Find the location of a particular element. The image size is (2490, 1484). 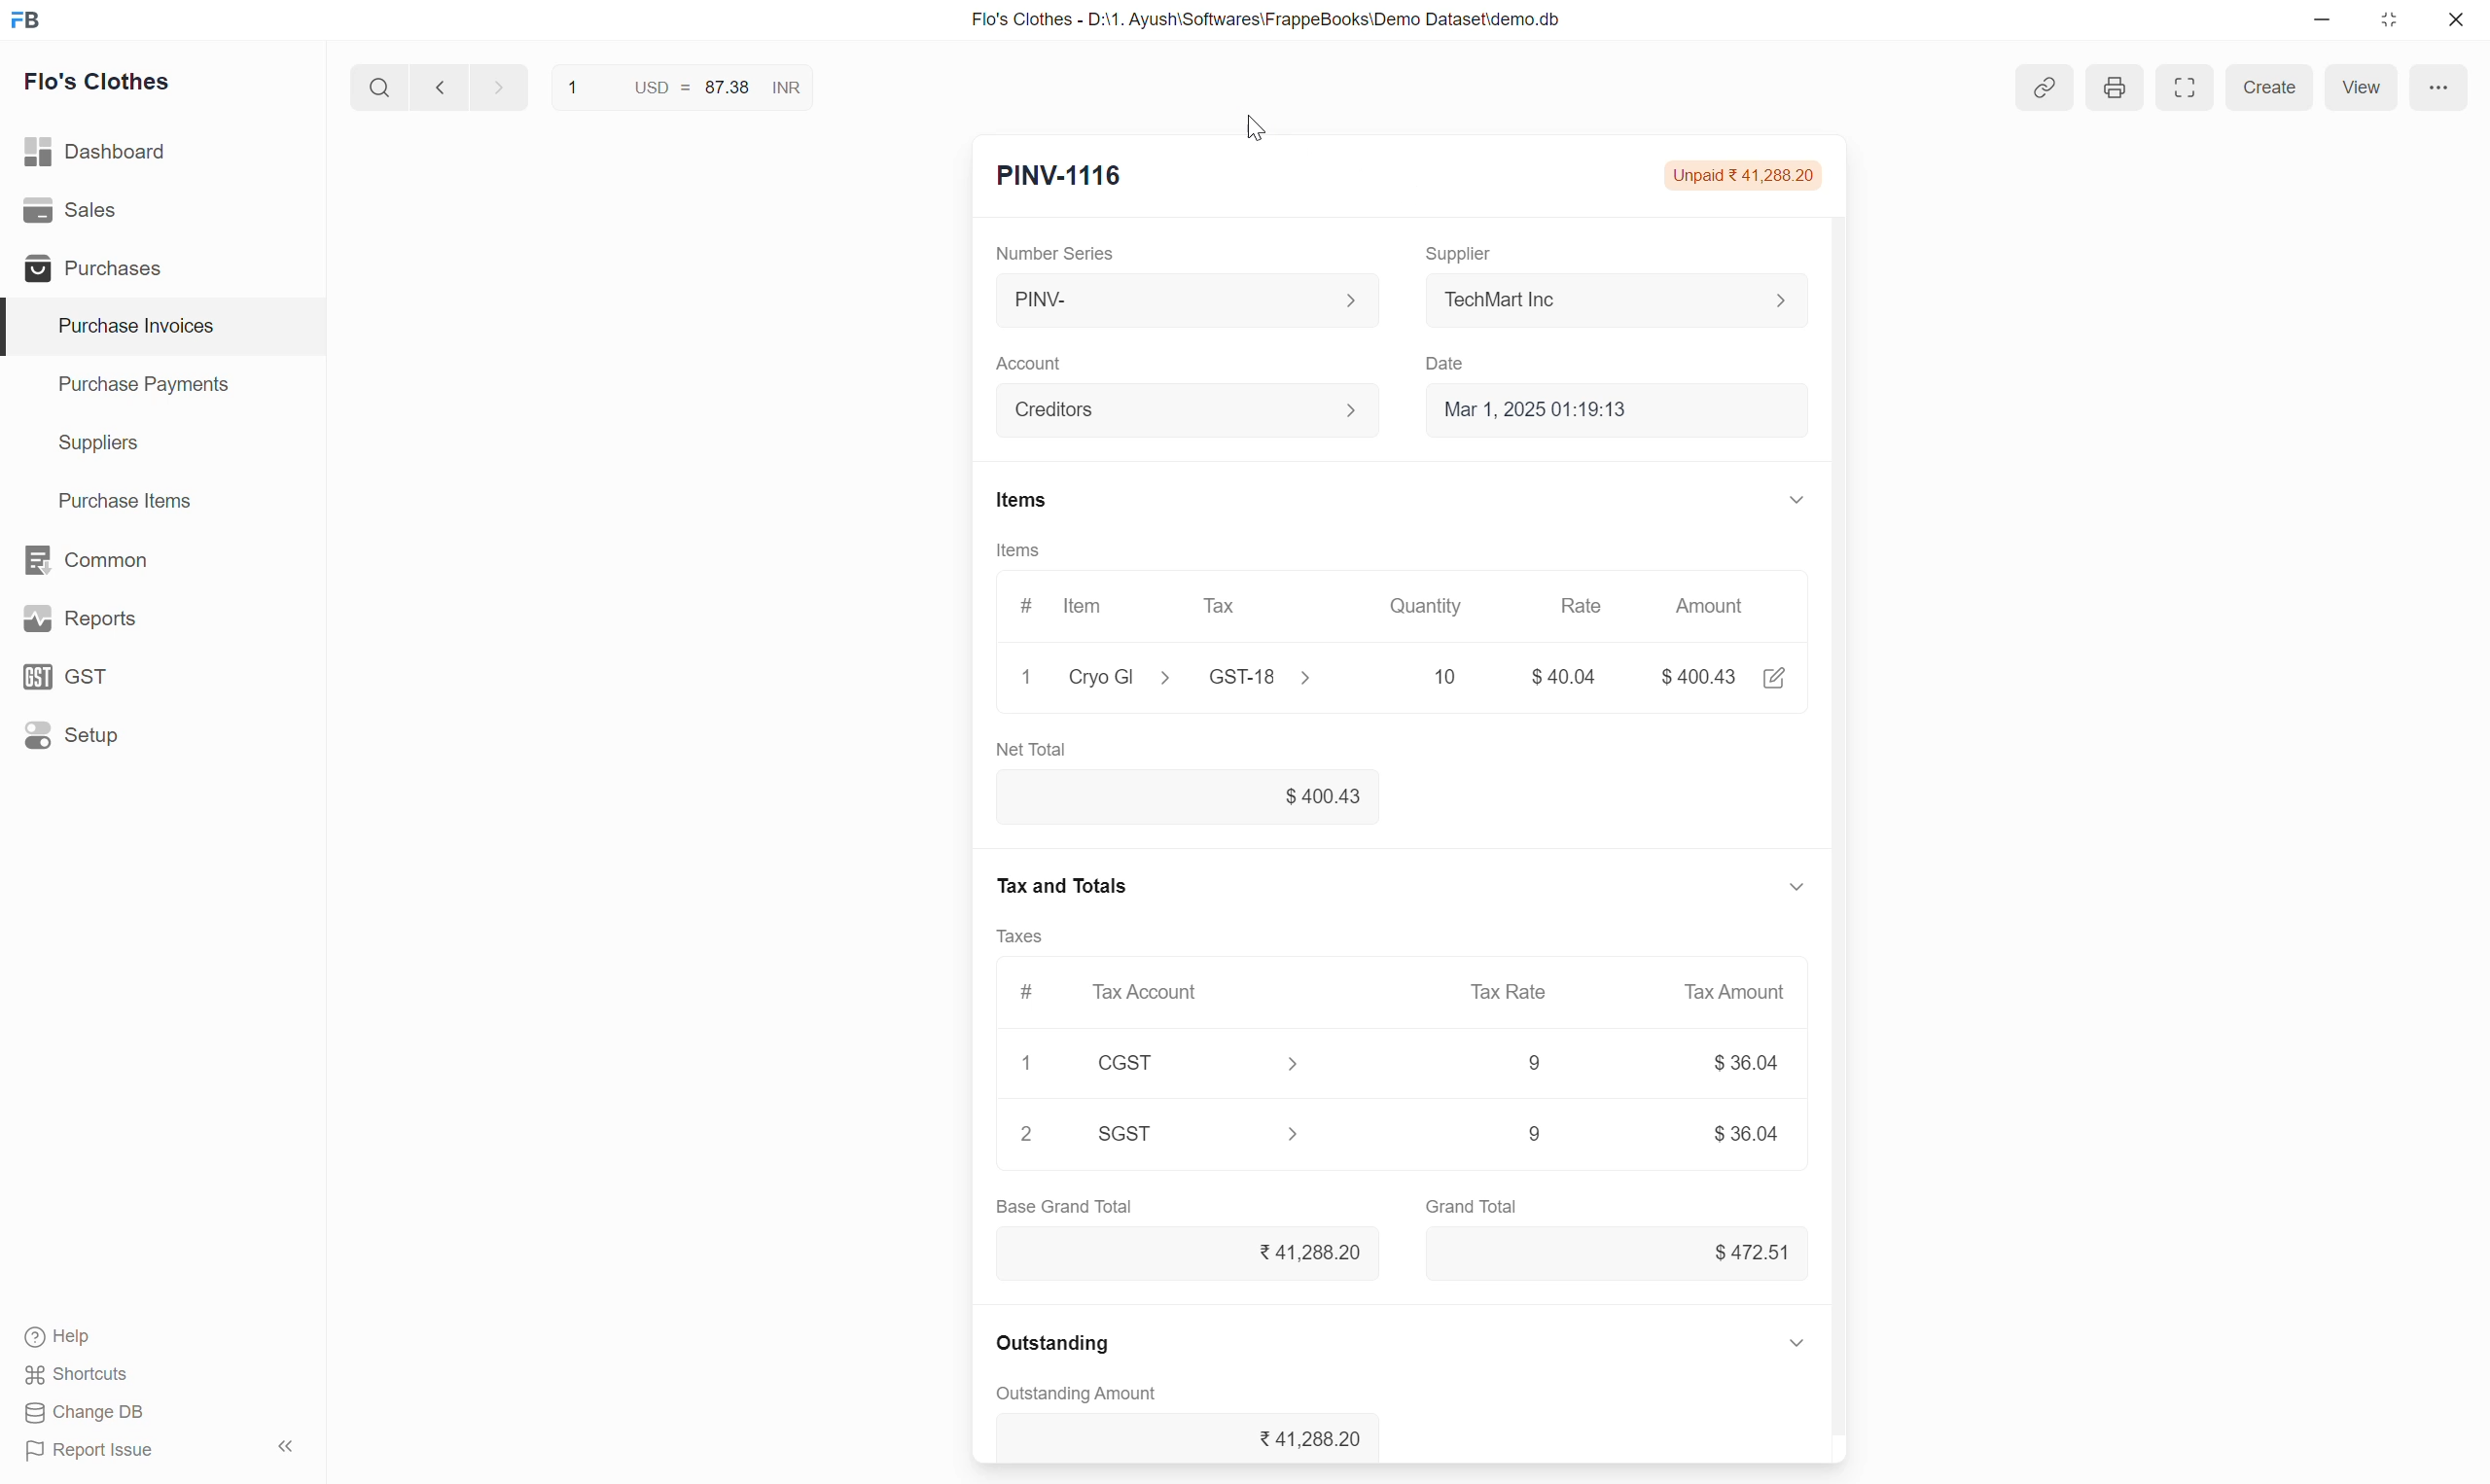

Change DB is located at coordinates (84, 1414).